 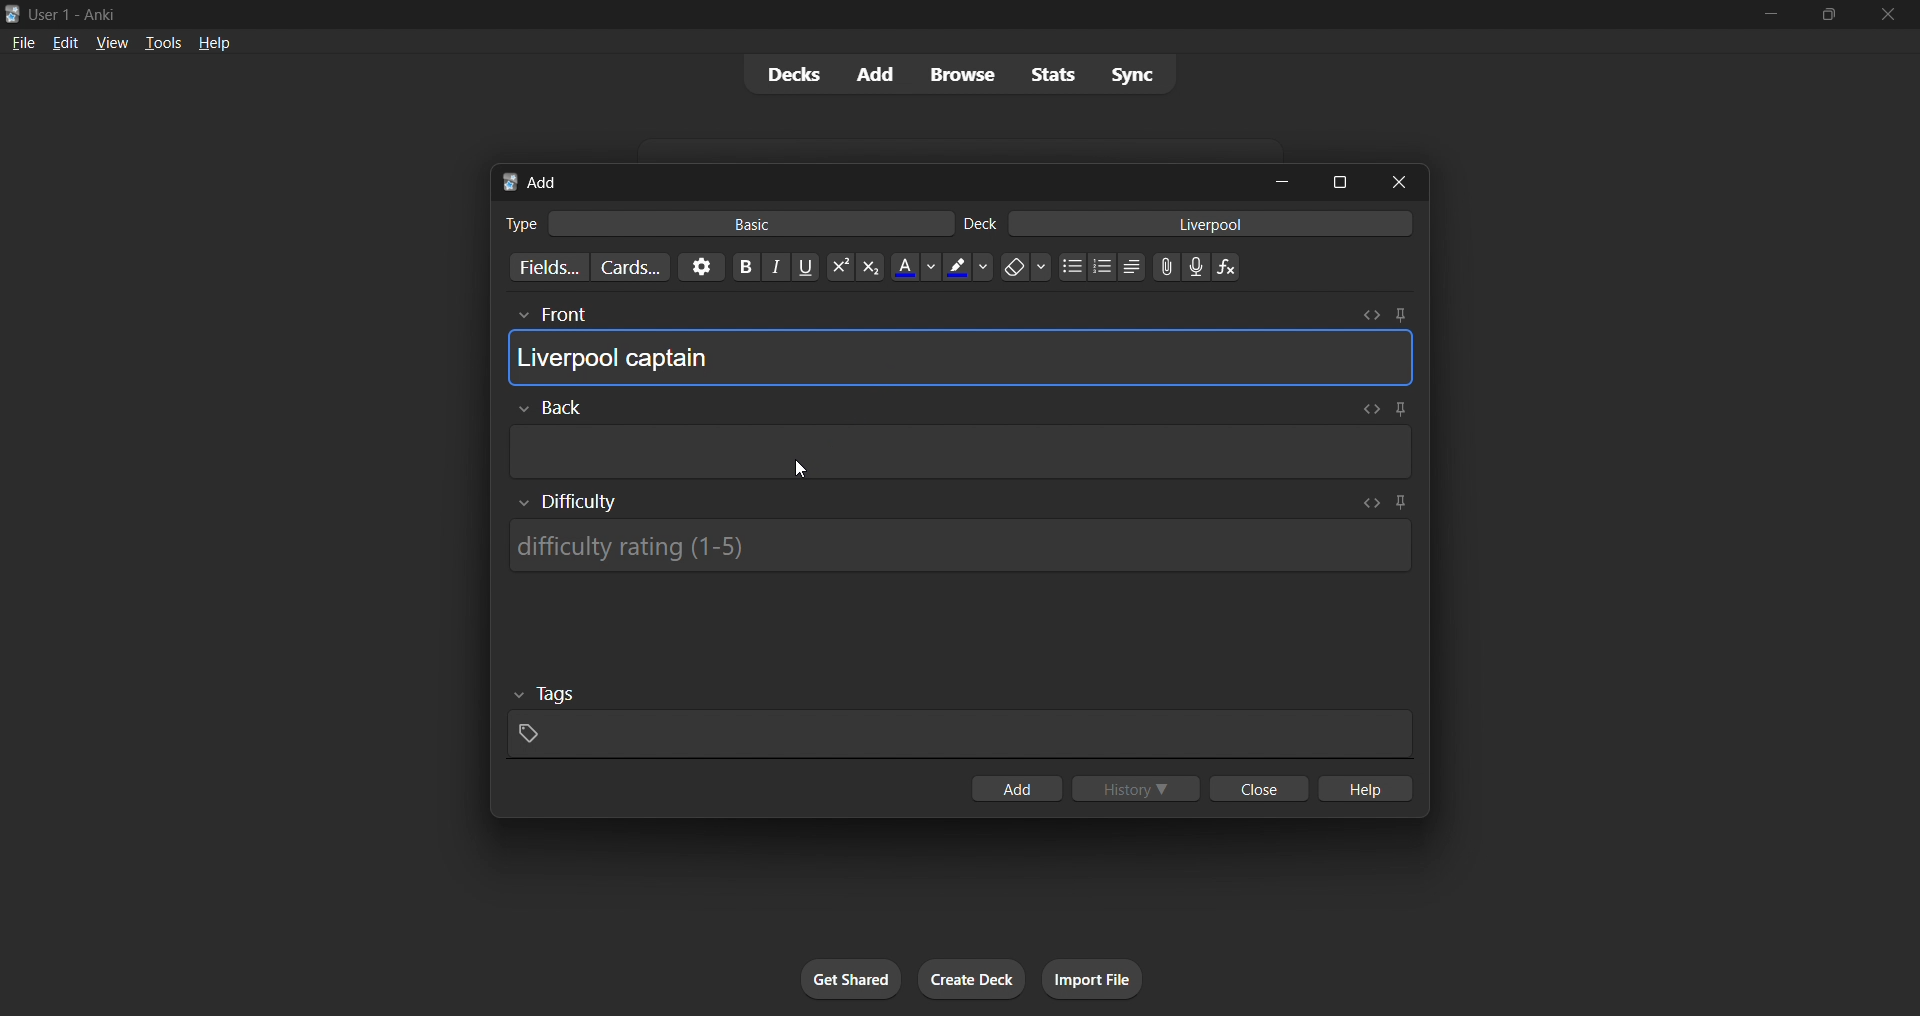 What do you see at coordinates (13, 14) in the screenshot?
I see `Anki logo` at bounding box center [13, 14].